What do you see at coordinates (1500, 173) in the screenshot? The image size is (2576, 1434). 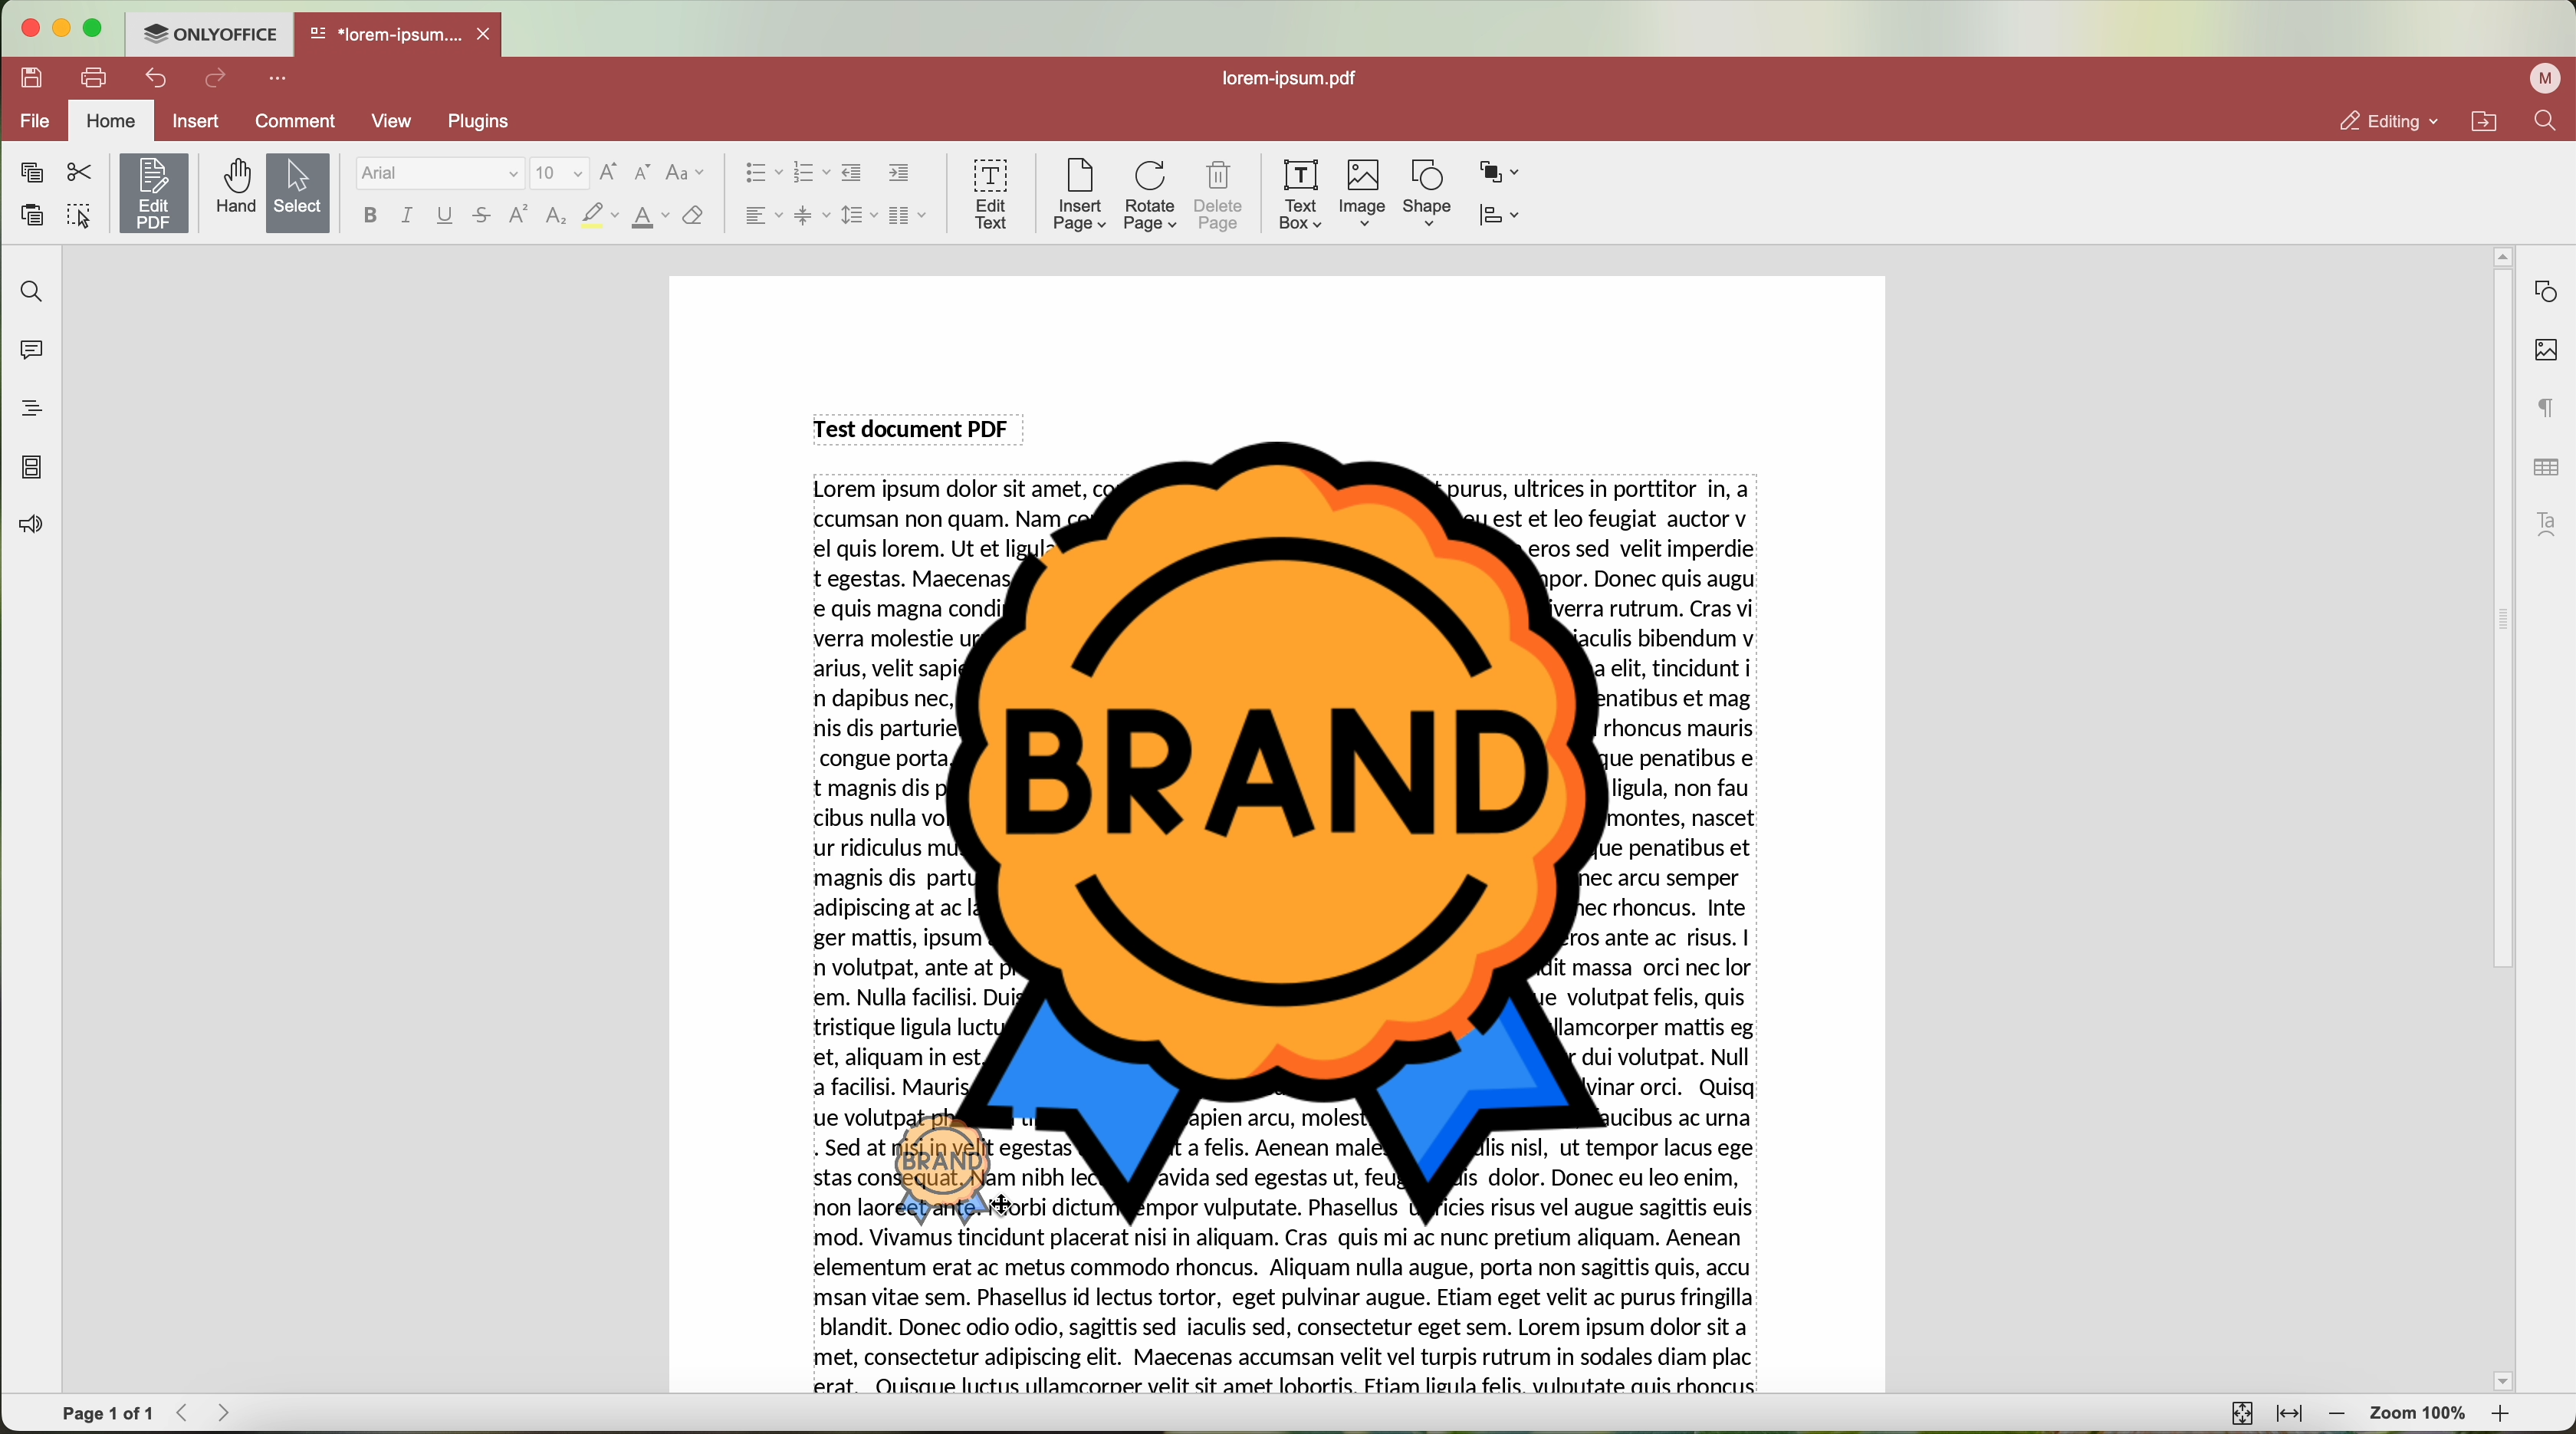 I see `arrange shape` at bounding box center [1500, 173].